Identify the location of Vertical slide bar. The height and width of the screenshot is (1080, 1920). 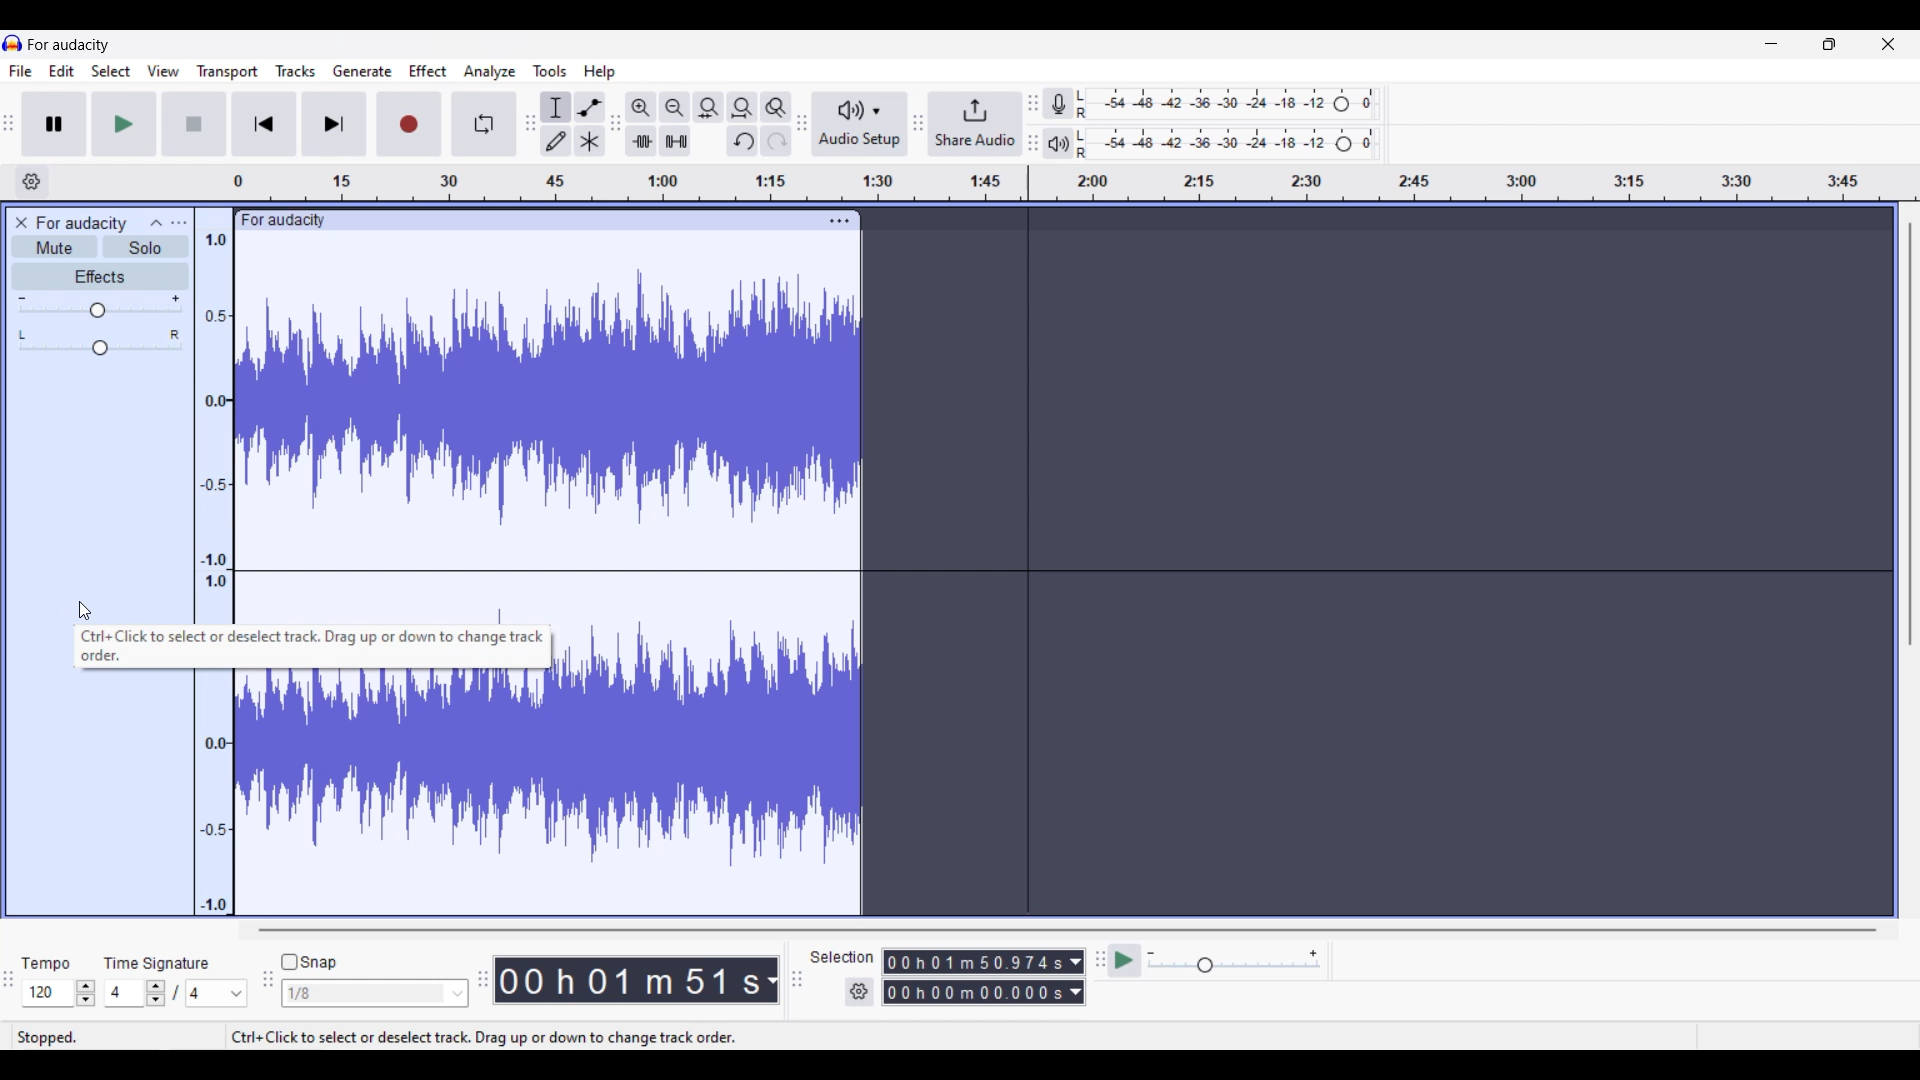
(1910, 435).